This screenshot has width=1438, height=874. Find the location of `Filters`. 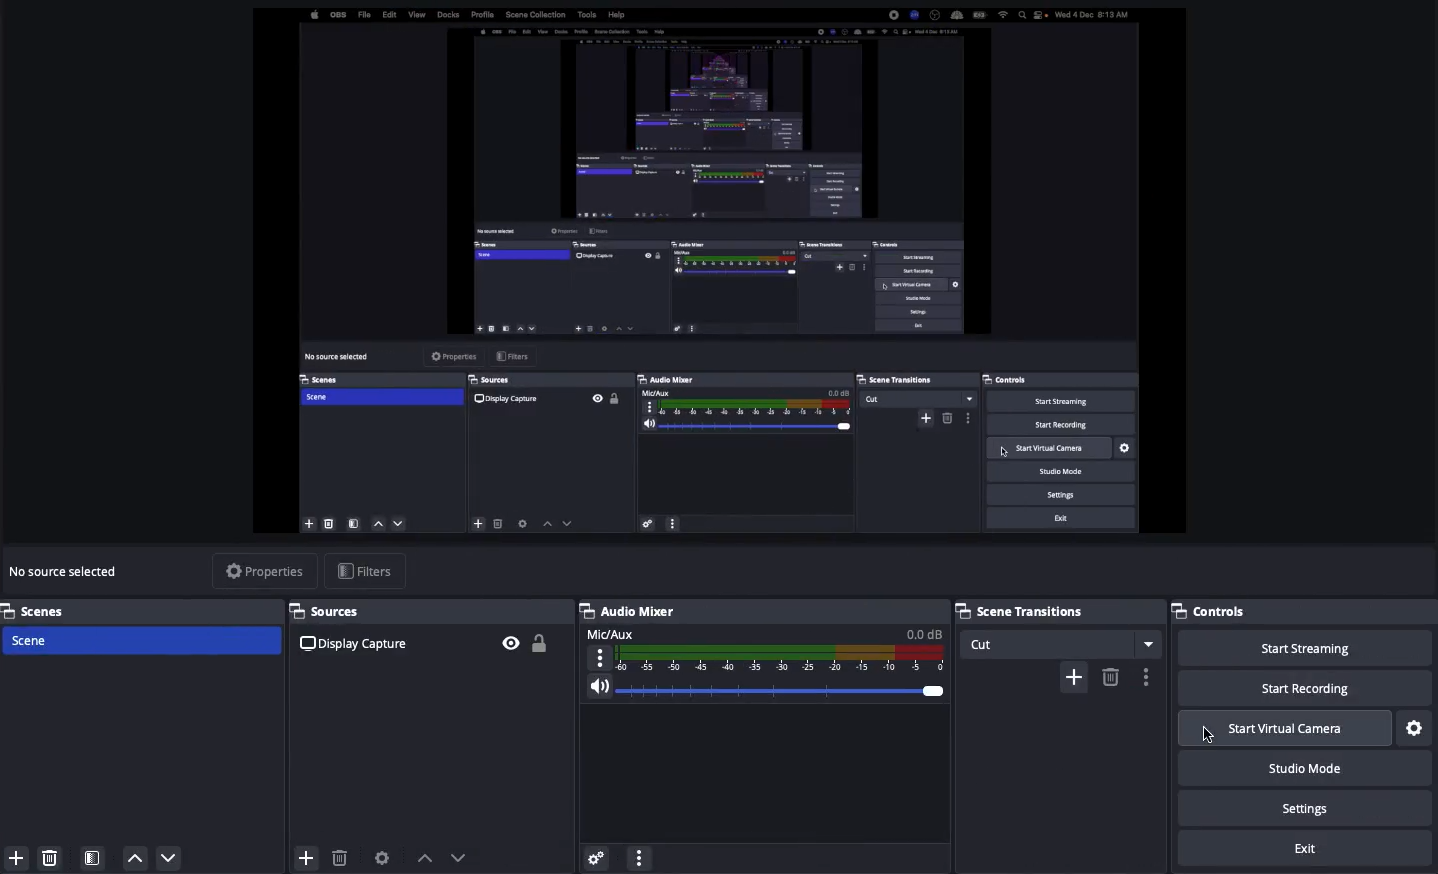

Filters is located at coordinates (367, 572).